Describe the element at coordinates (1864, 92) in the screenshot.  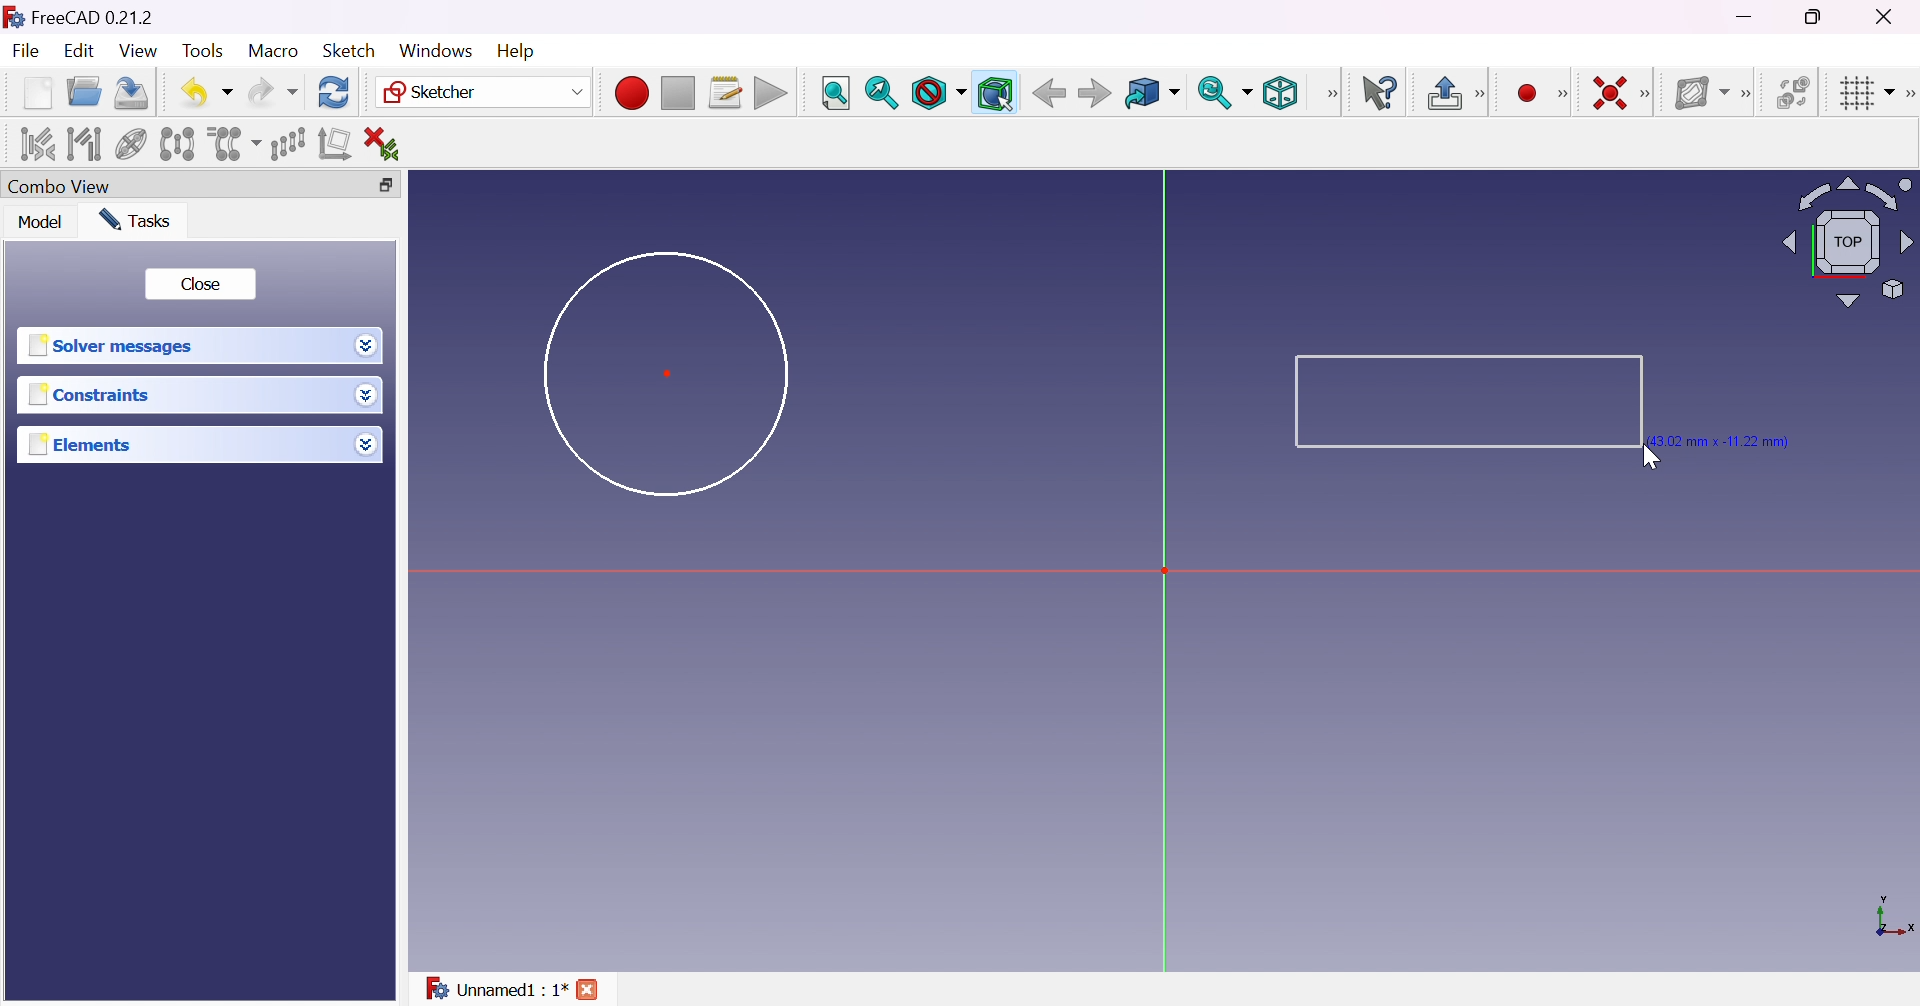
I see `Toggle grid` at that location.